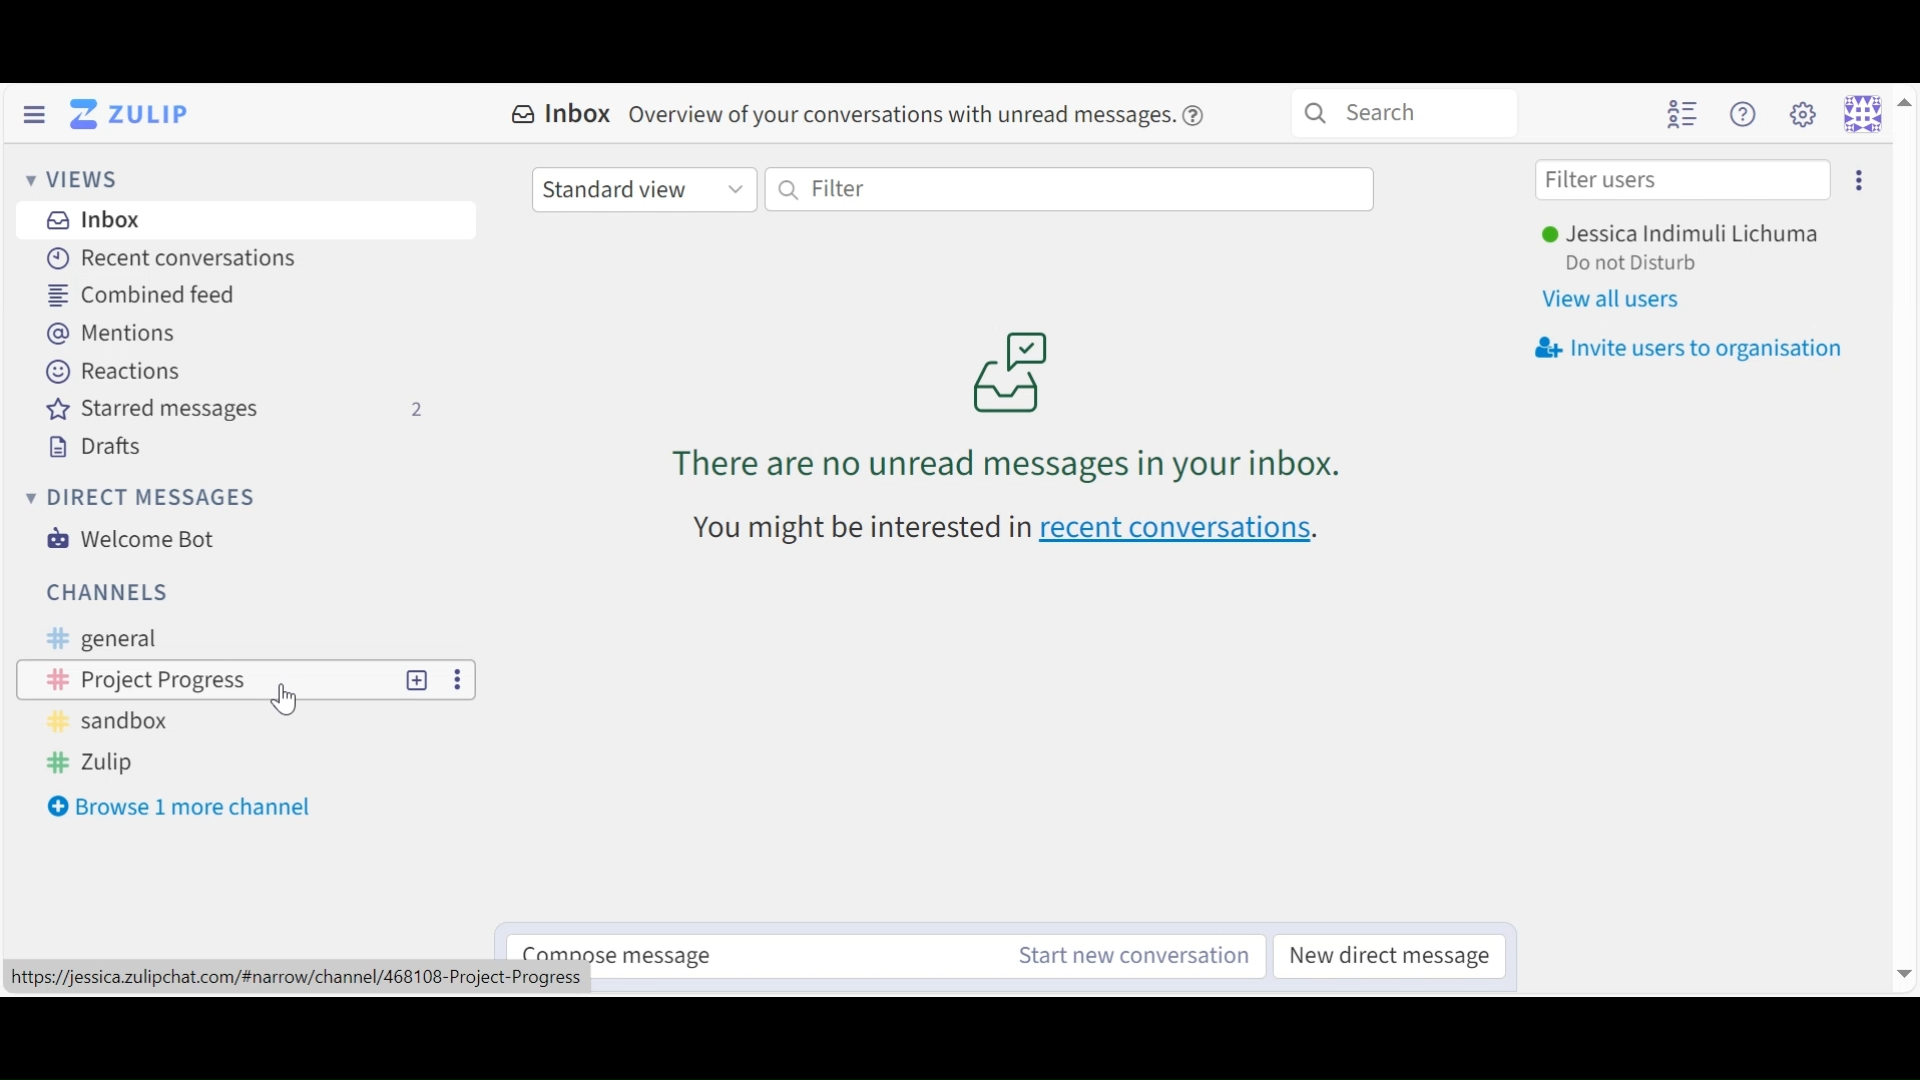  What do you see at coordinates (1385, 955) in the screenshot?
I see `New direct message` at bounding box center [1385, 955].